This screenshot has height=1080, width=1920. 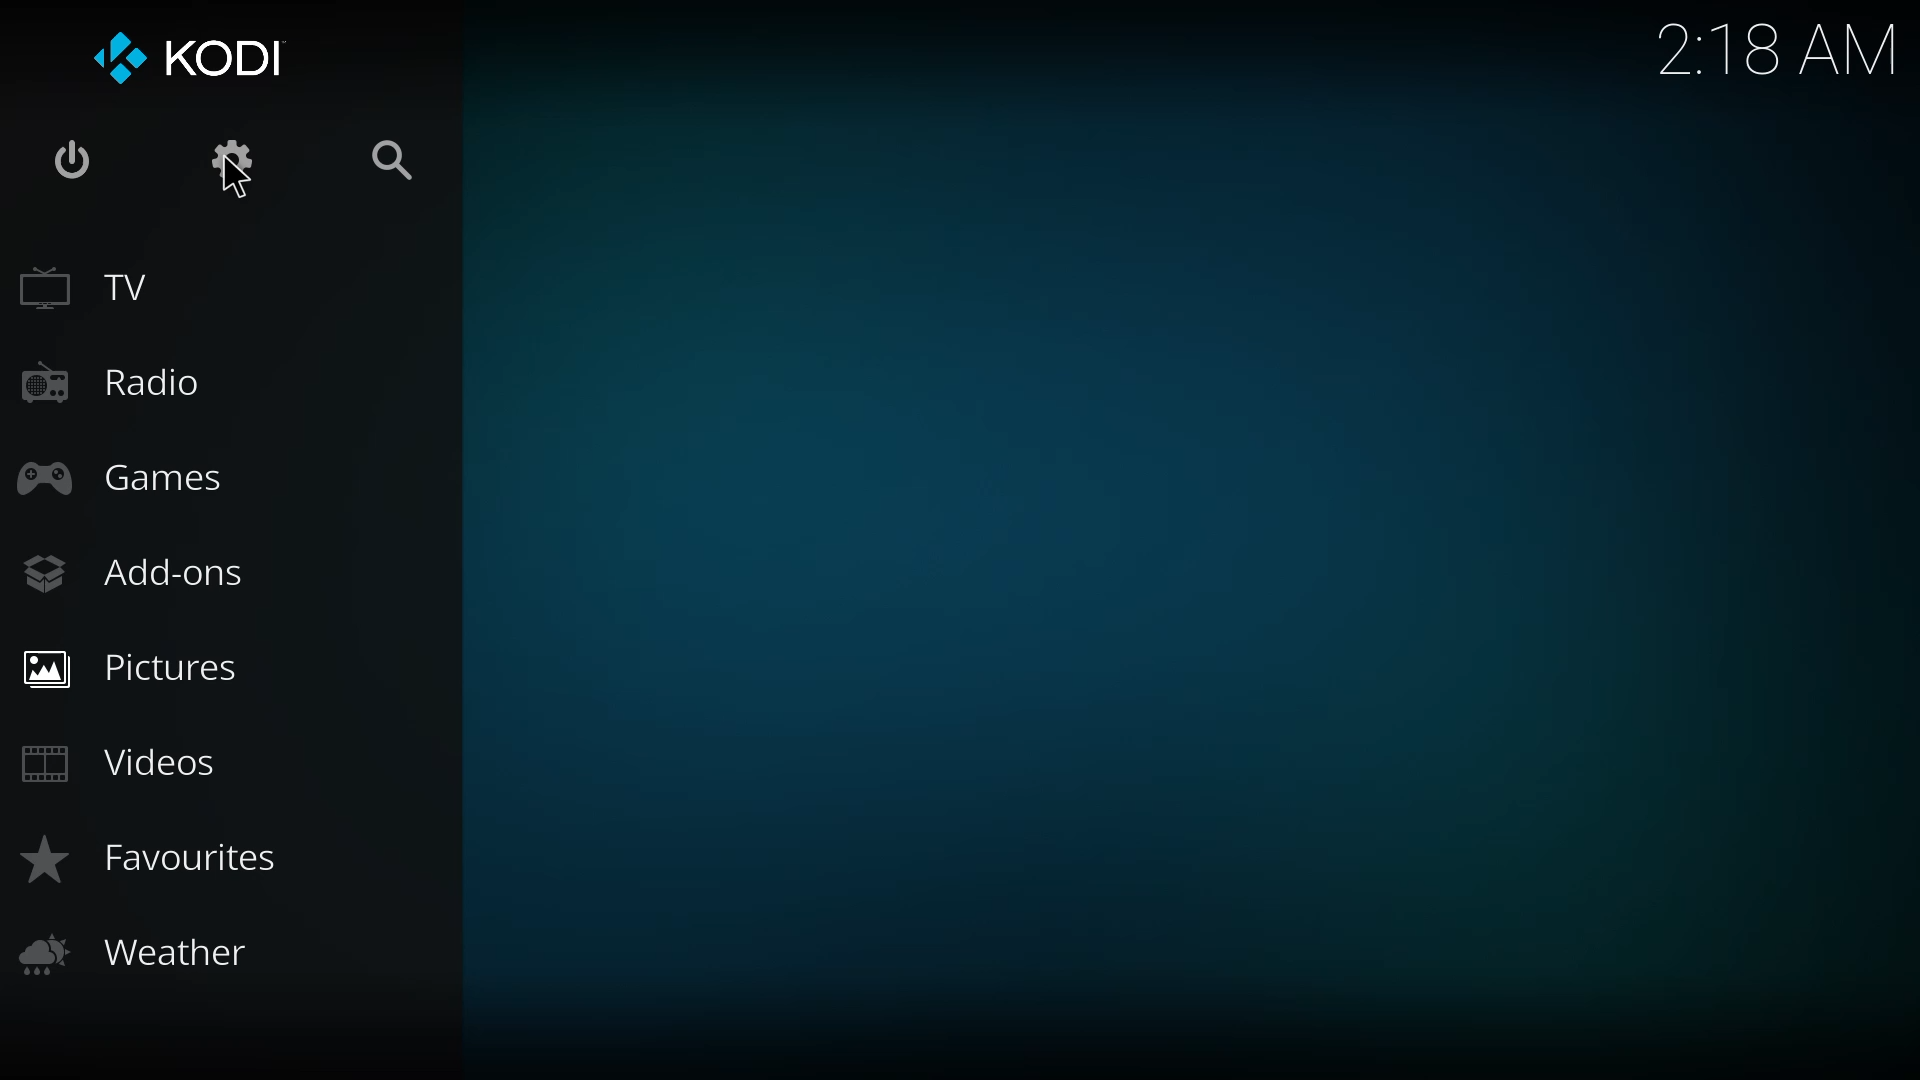 I want to click on time, so click(x=1777, y=45).